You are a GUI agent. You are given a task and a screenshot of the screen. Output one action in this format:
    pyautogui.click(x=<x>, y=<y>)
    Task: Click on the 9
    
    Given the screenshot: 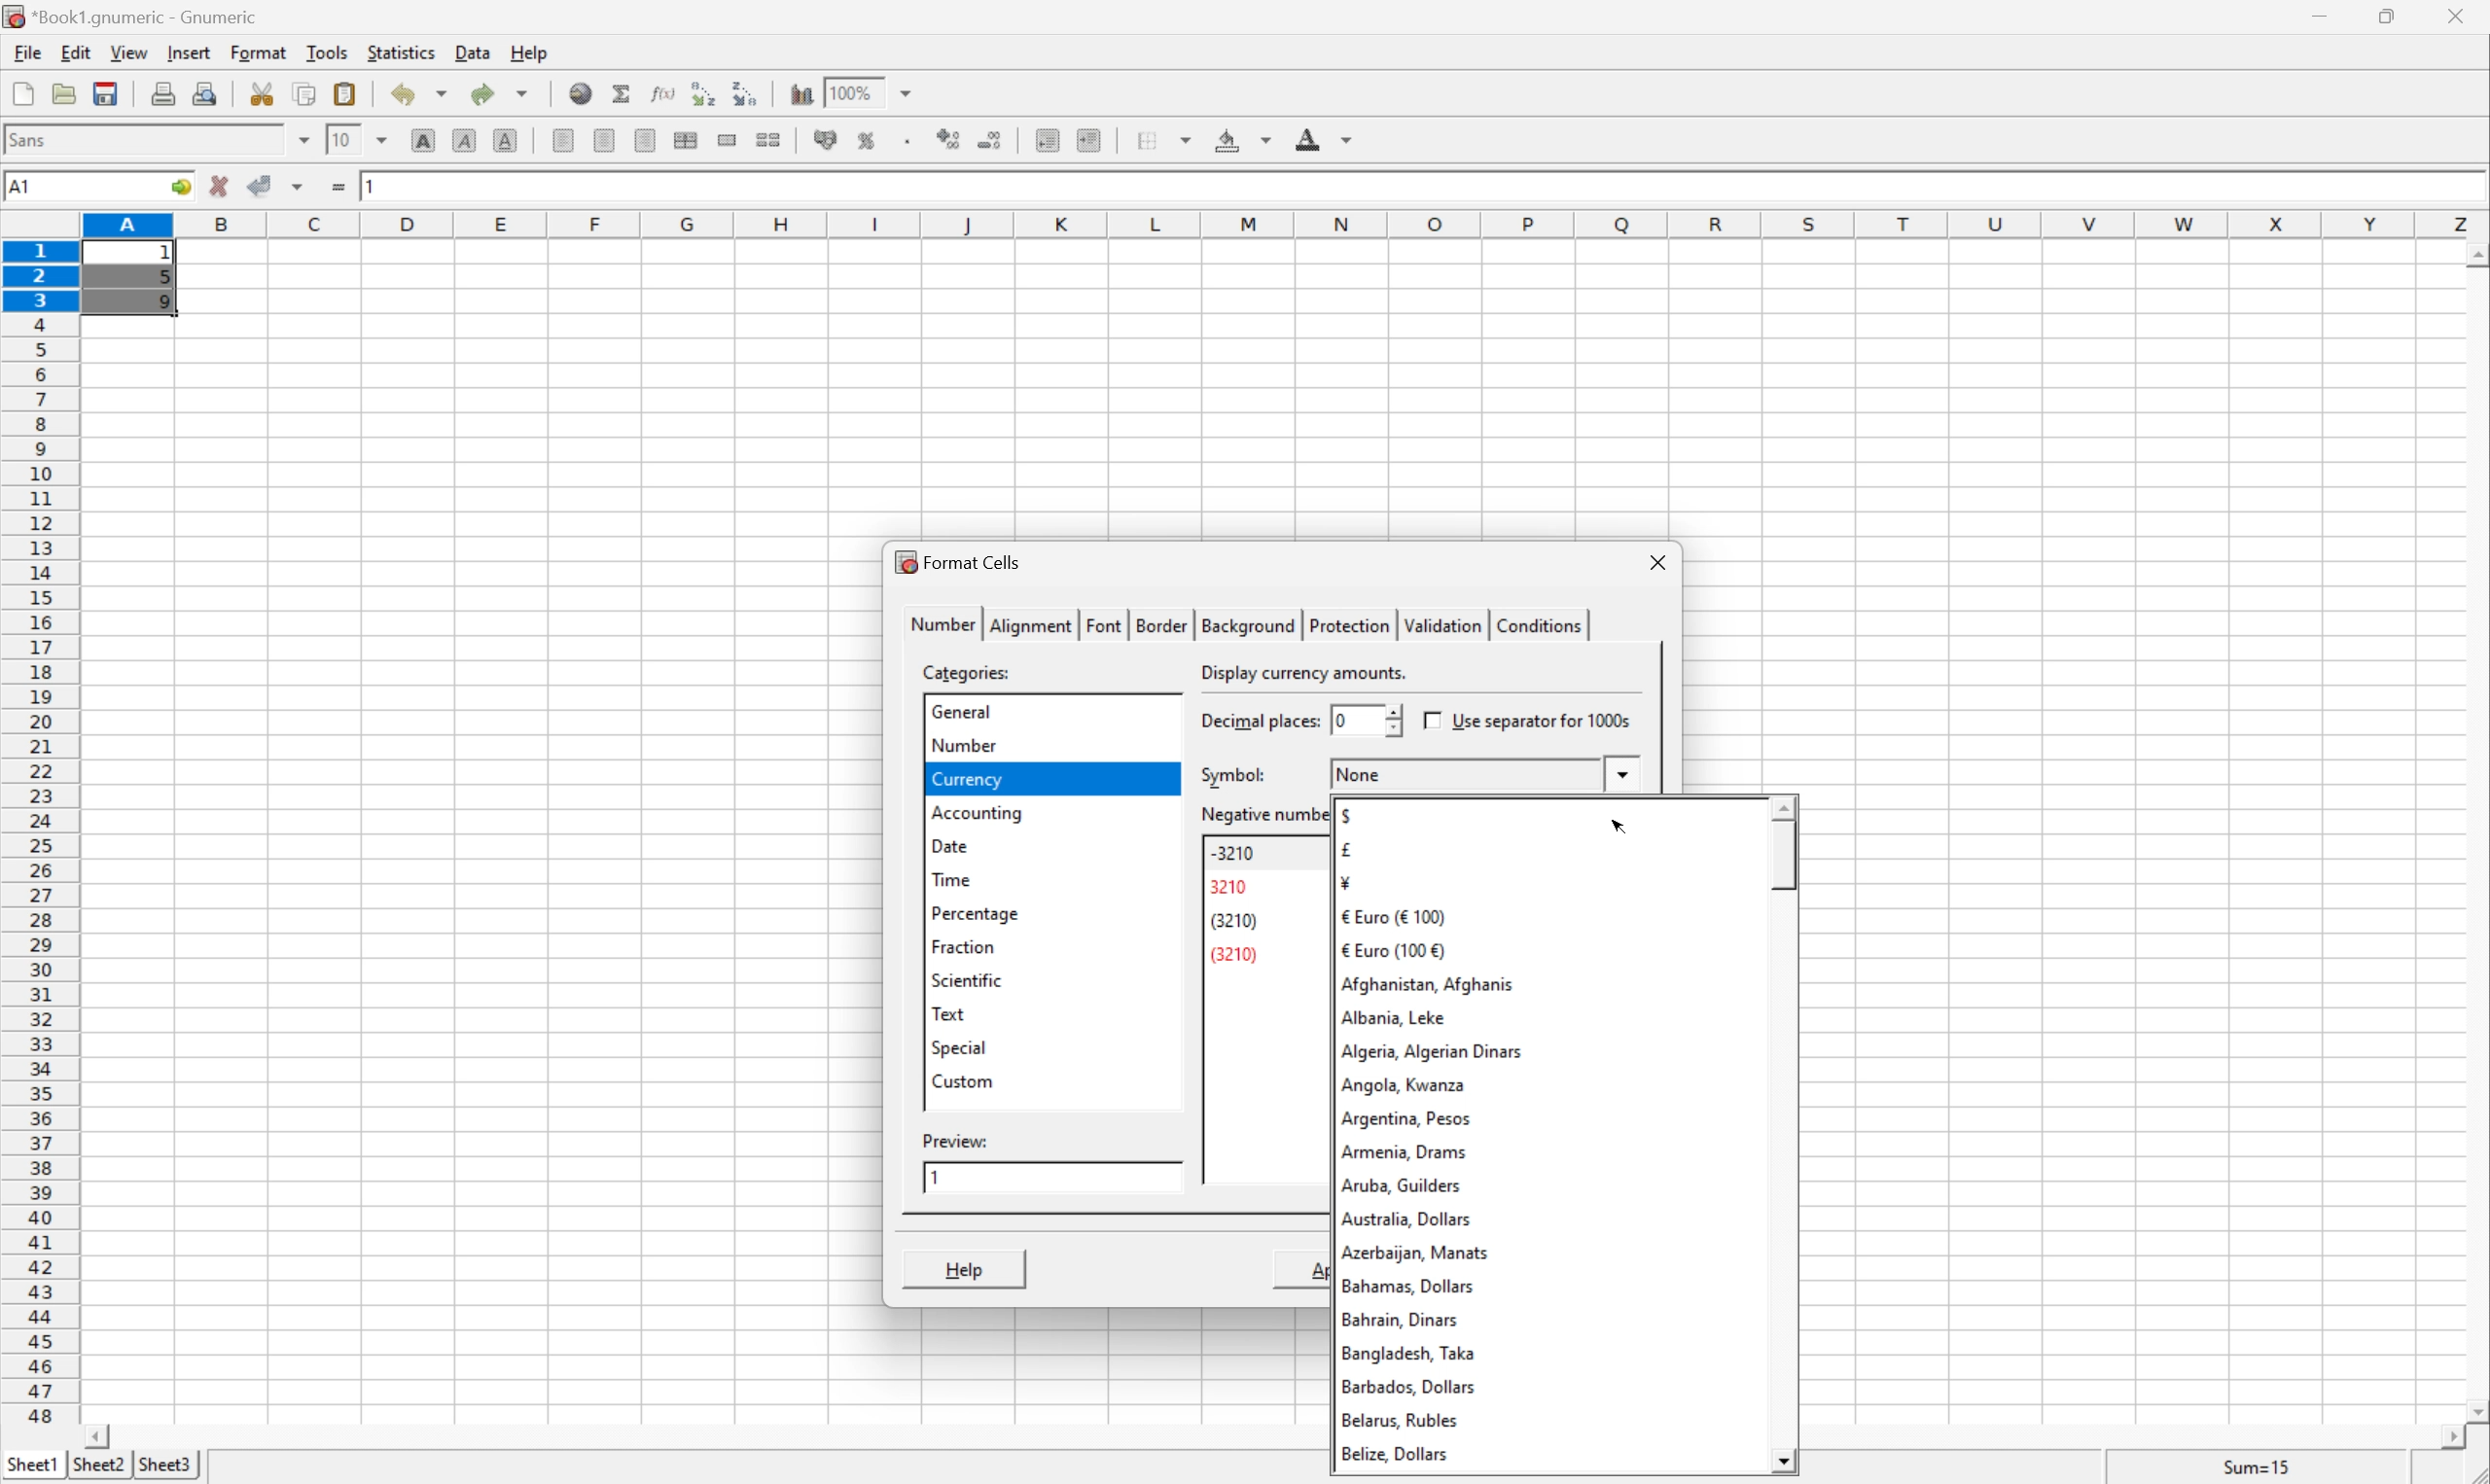 What is the action you would take?
    pyautogui.click(x=163, y=305)
    